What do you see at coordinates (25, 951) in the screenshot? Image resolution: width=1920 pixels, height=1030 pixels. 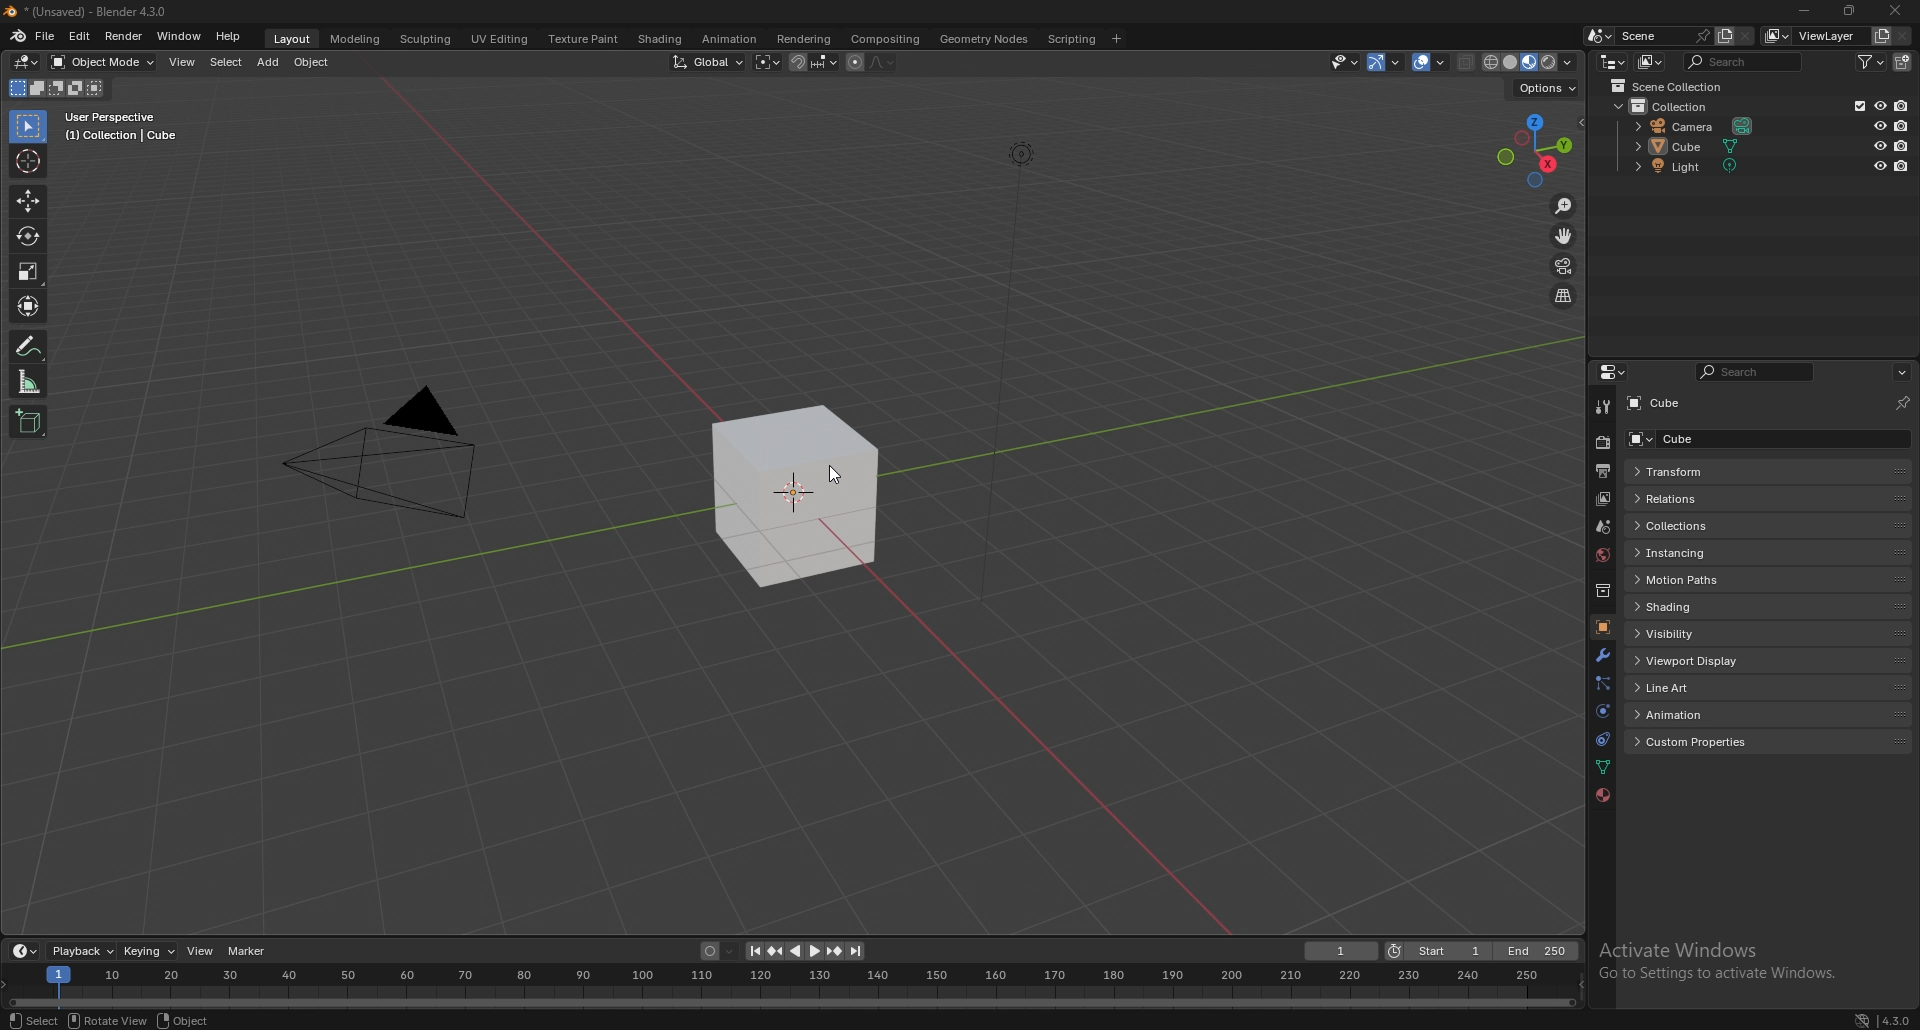 I see `editor type` at bounding box center [25, 951].